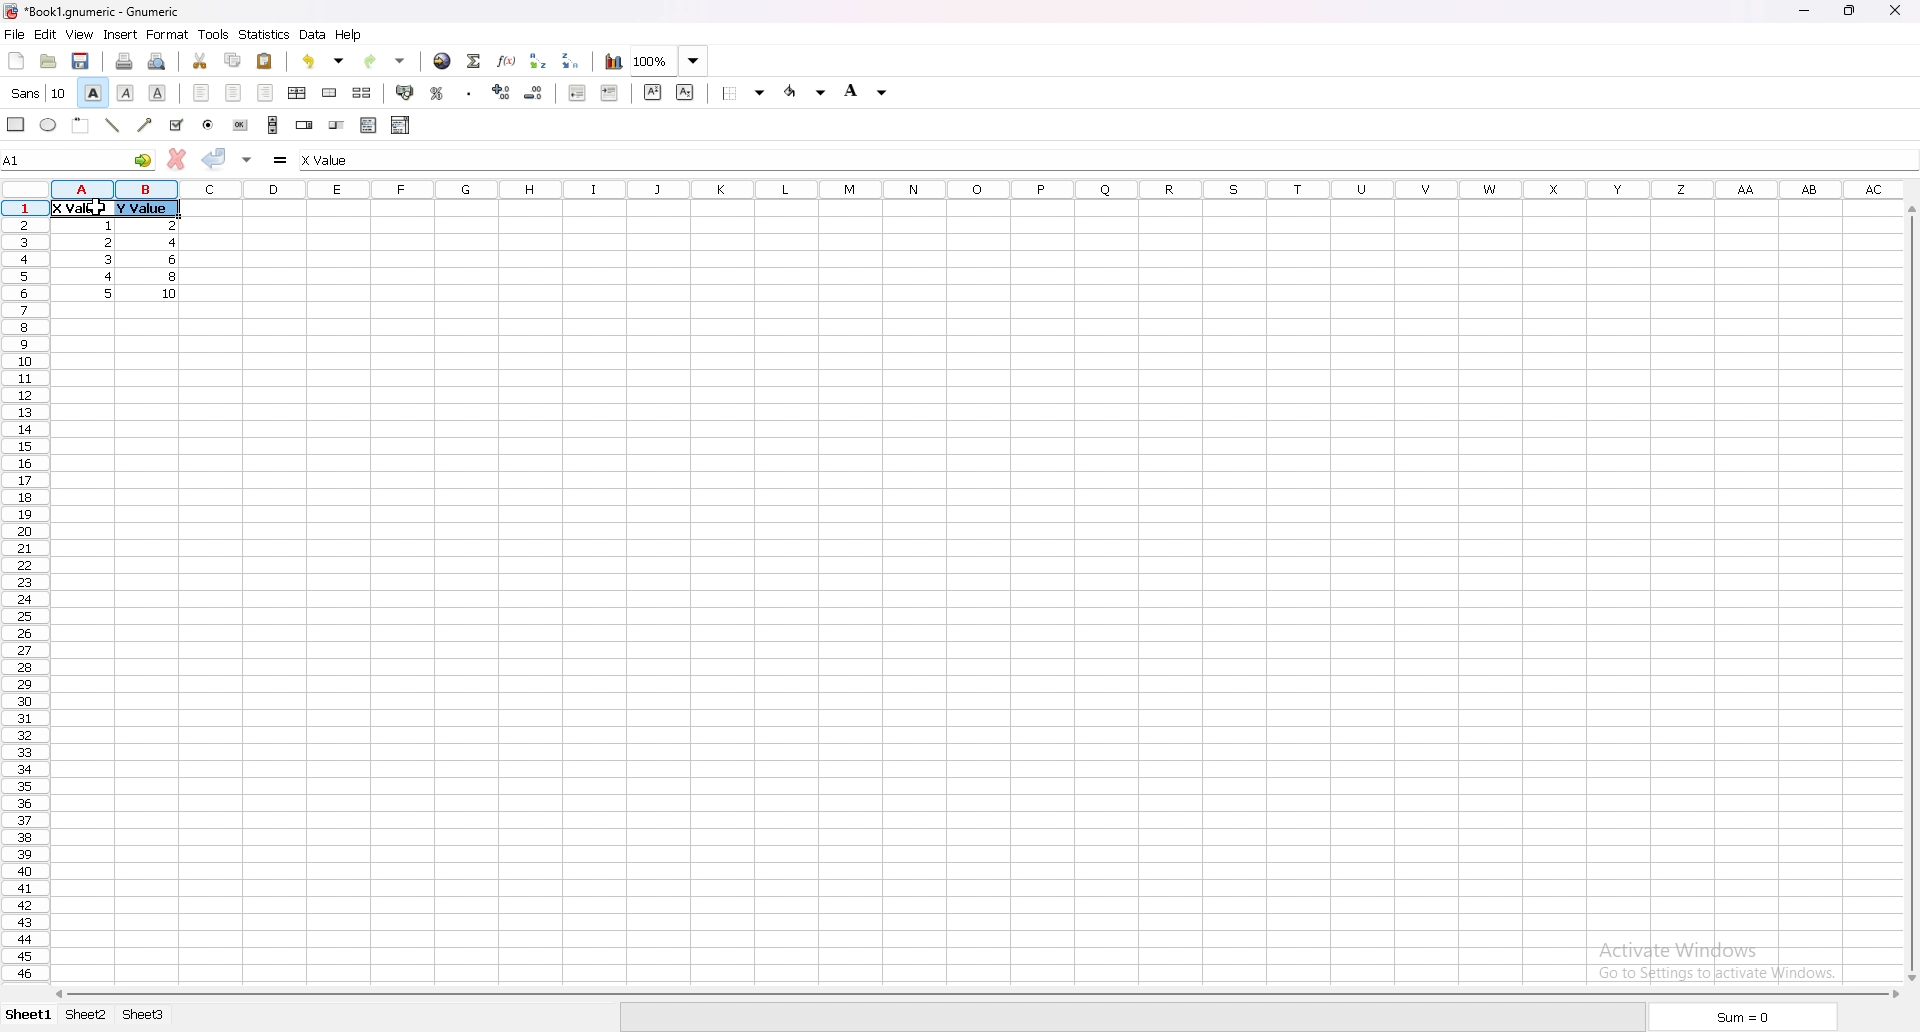  Describe the element at coordinates (265, 93) in the screenshot. I see `right align` at that location.